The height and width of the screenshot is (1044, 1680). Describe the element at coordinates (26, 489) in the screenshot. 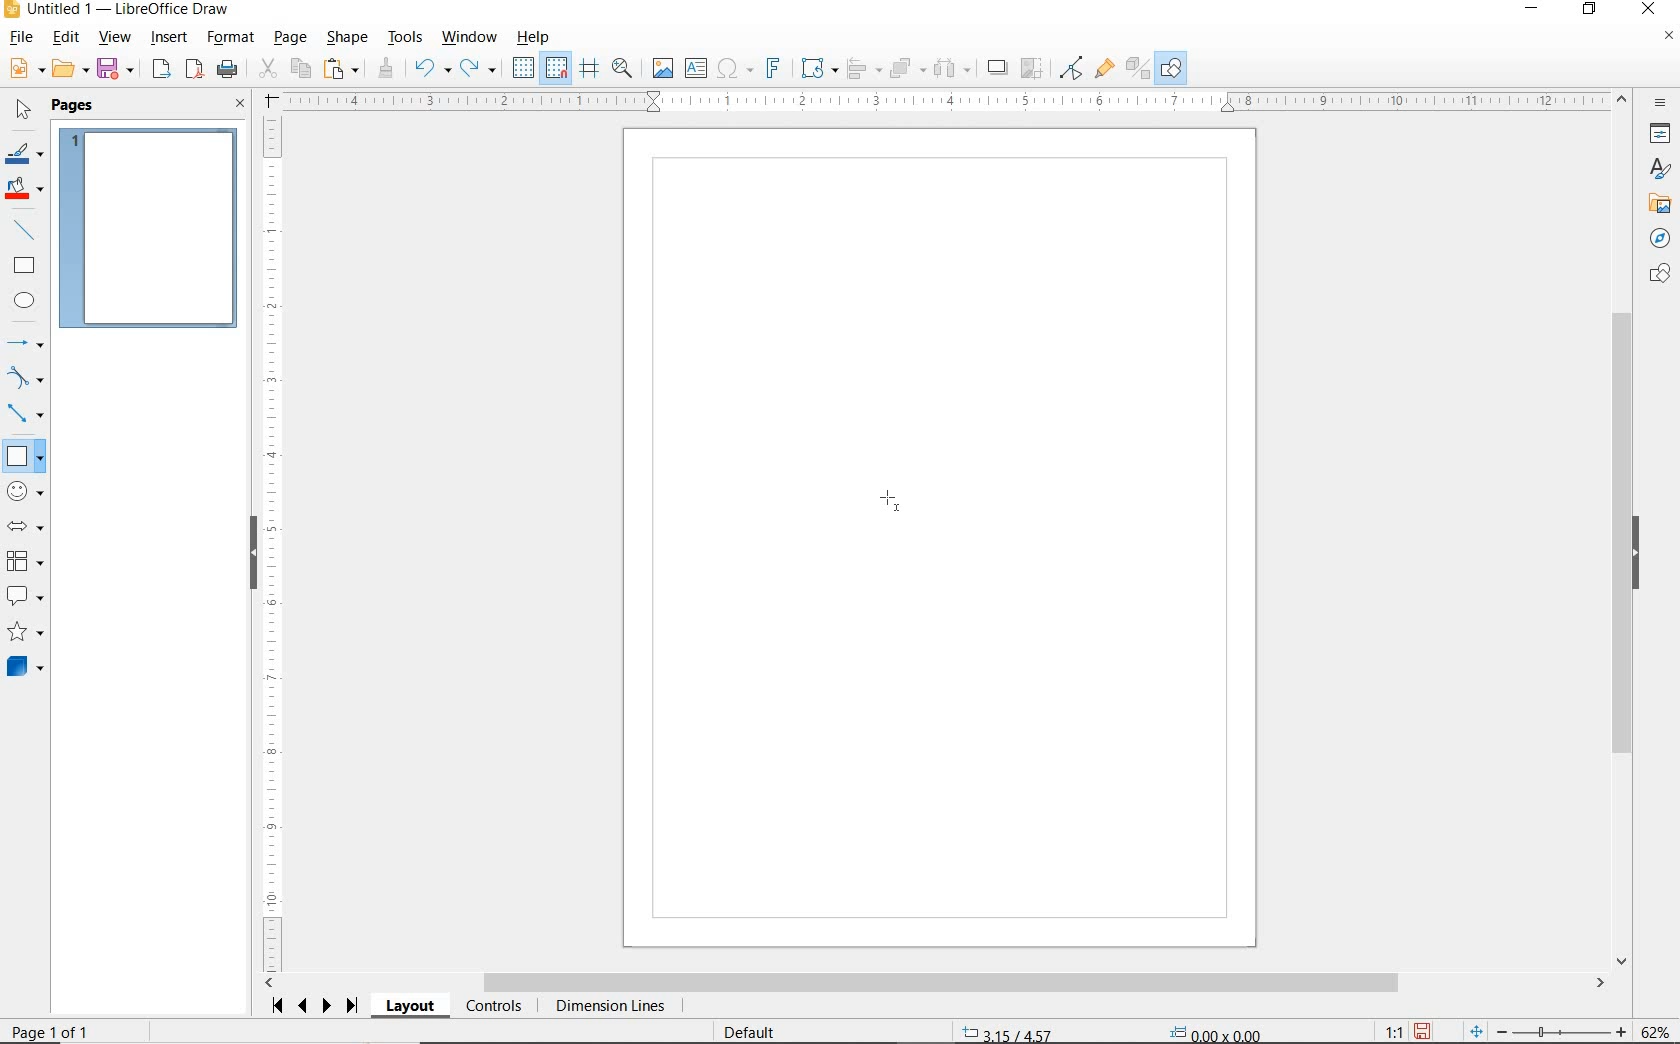

I see `SYMBOL SHAPES` at that location.